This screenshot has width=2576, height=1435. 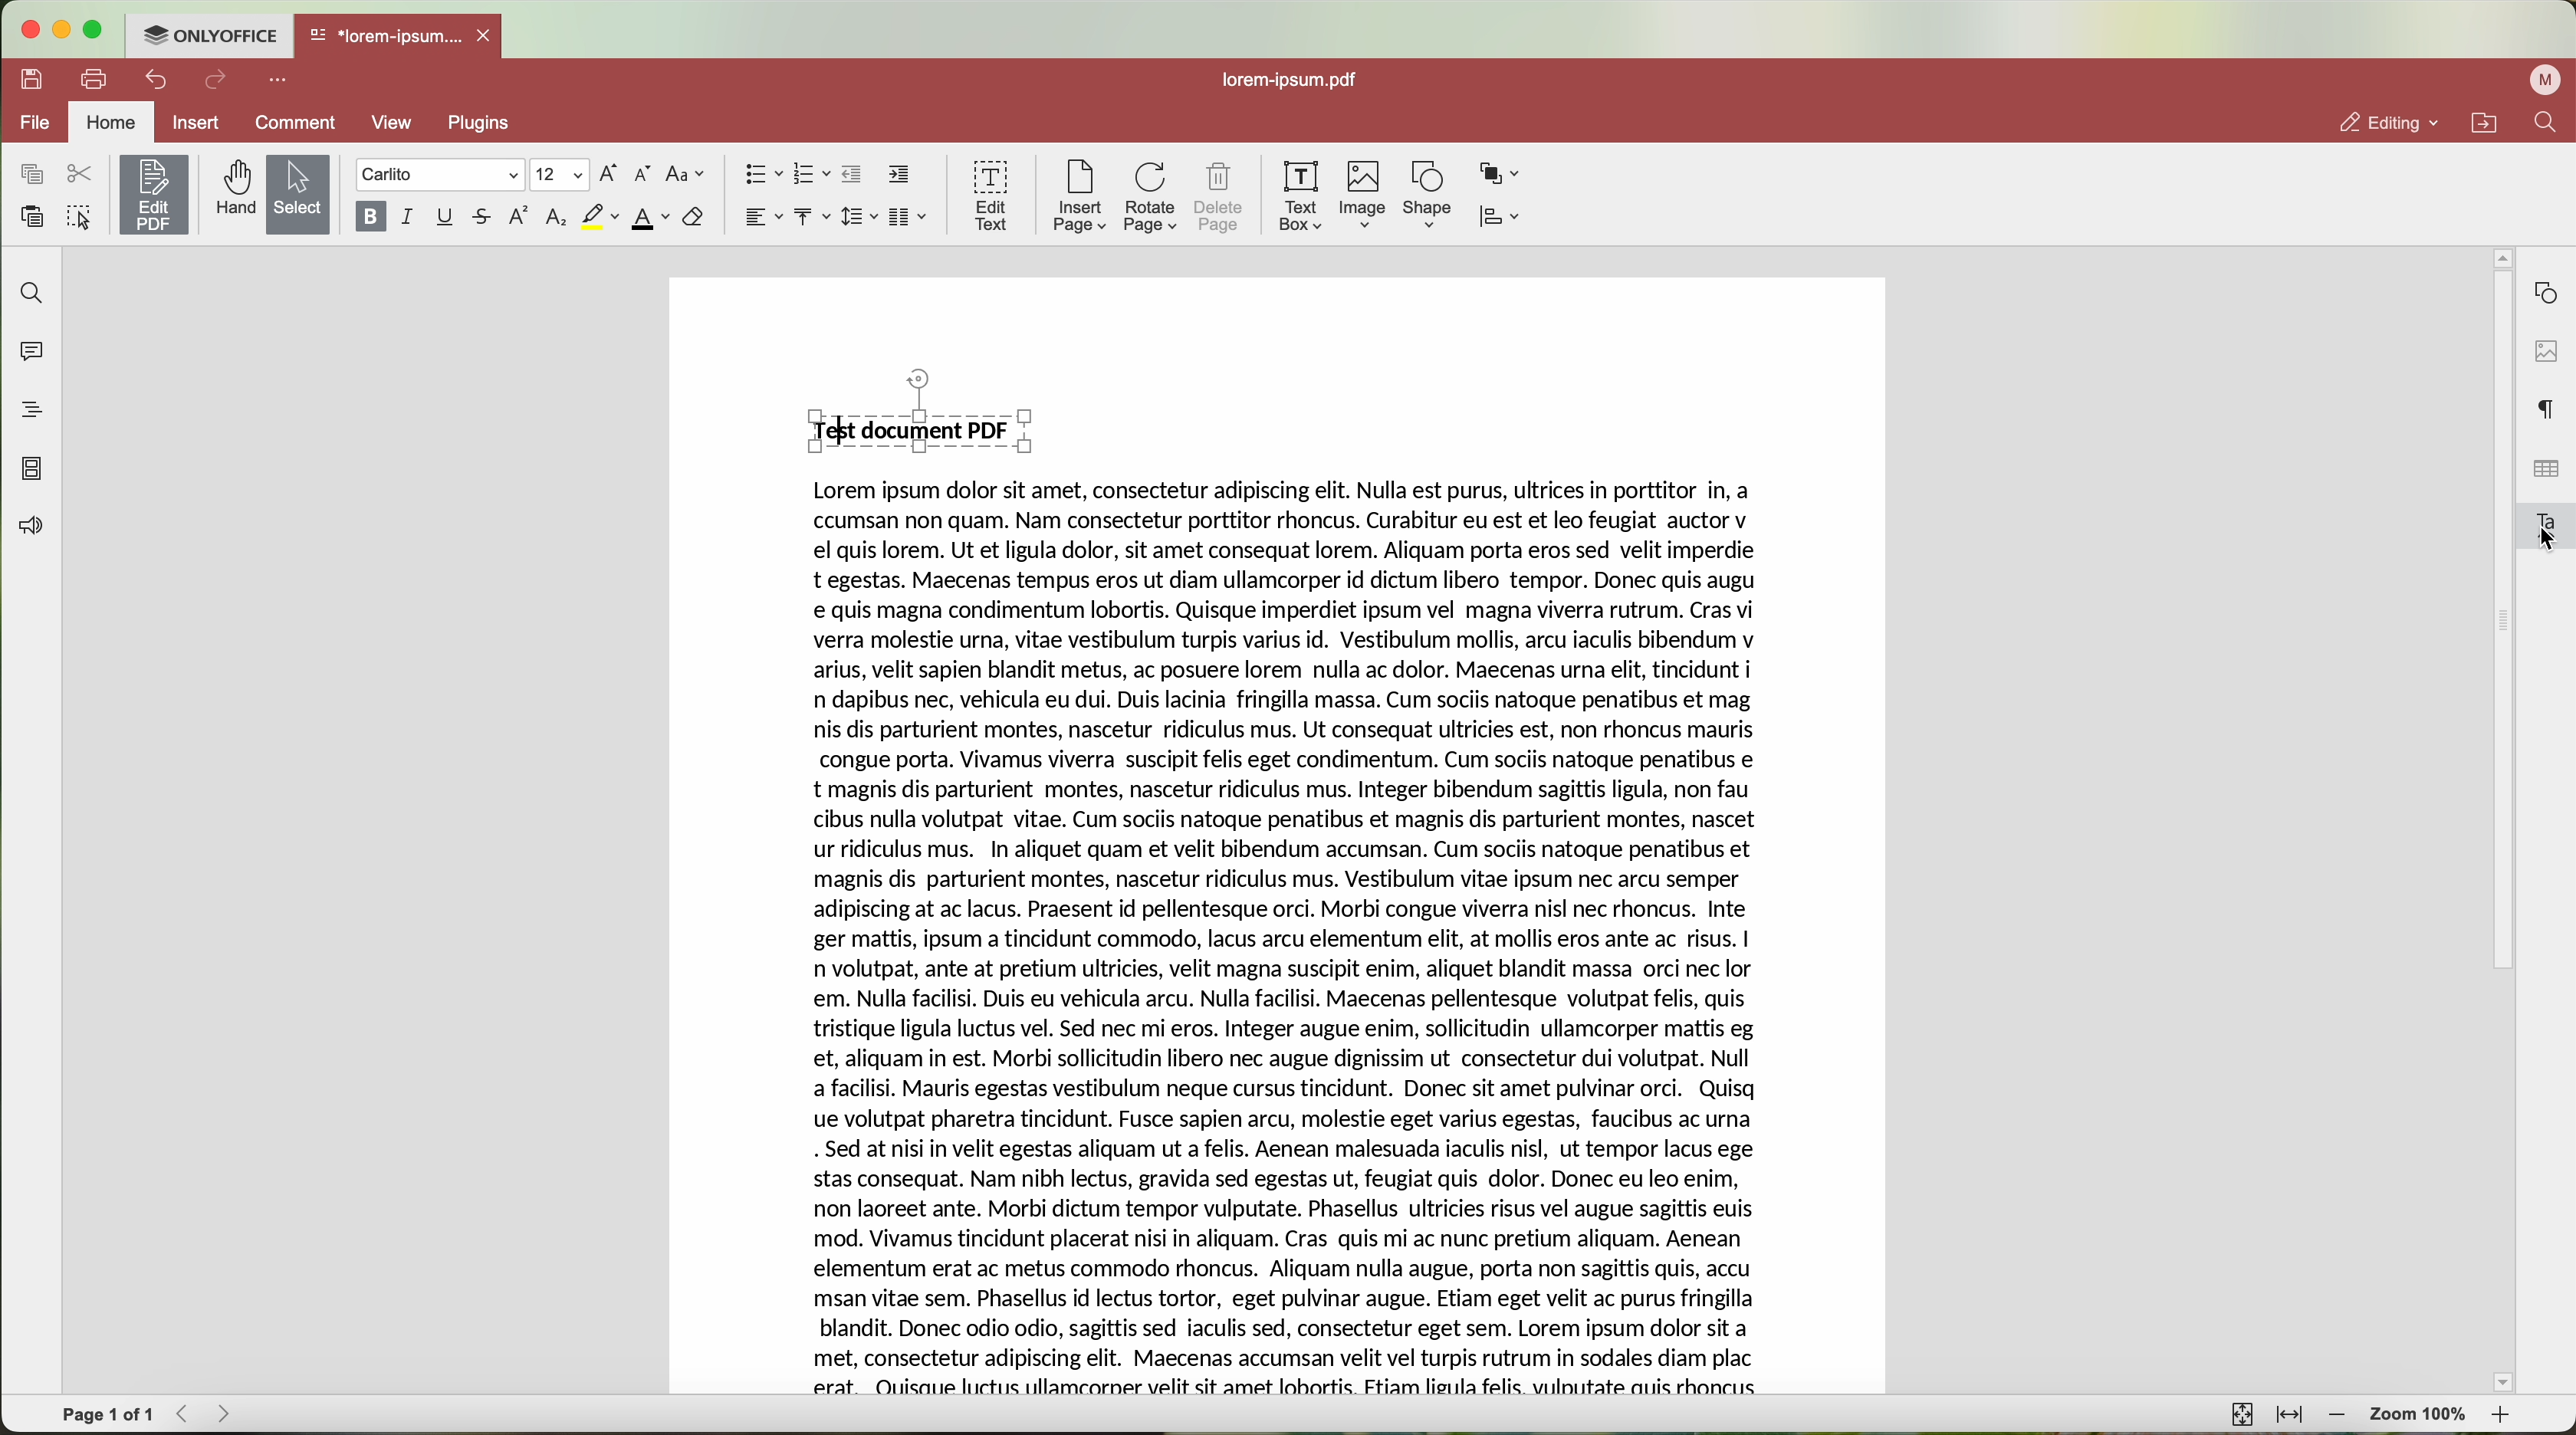 What do you see at coordinates (279, 81) in the screenshot?
I see `customize quick access toolbar` at bounding box center [279, 81].